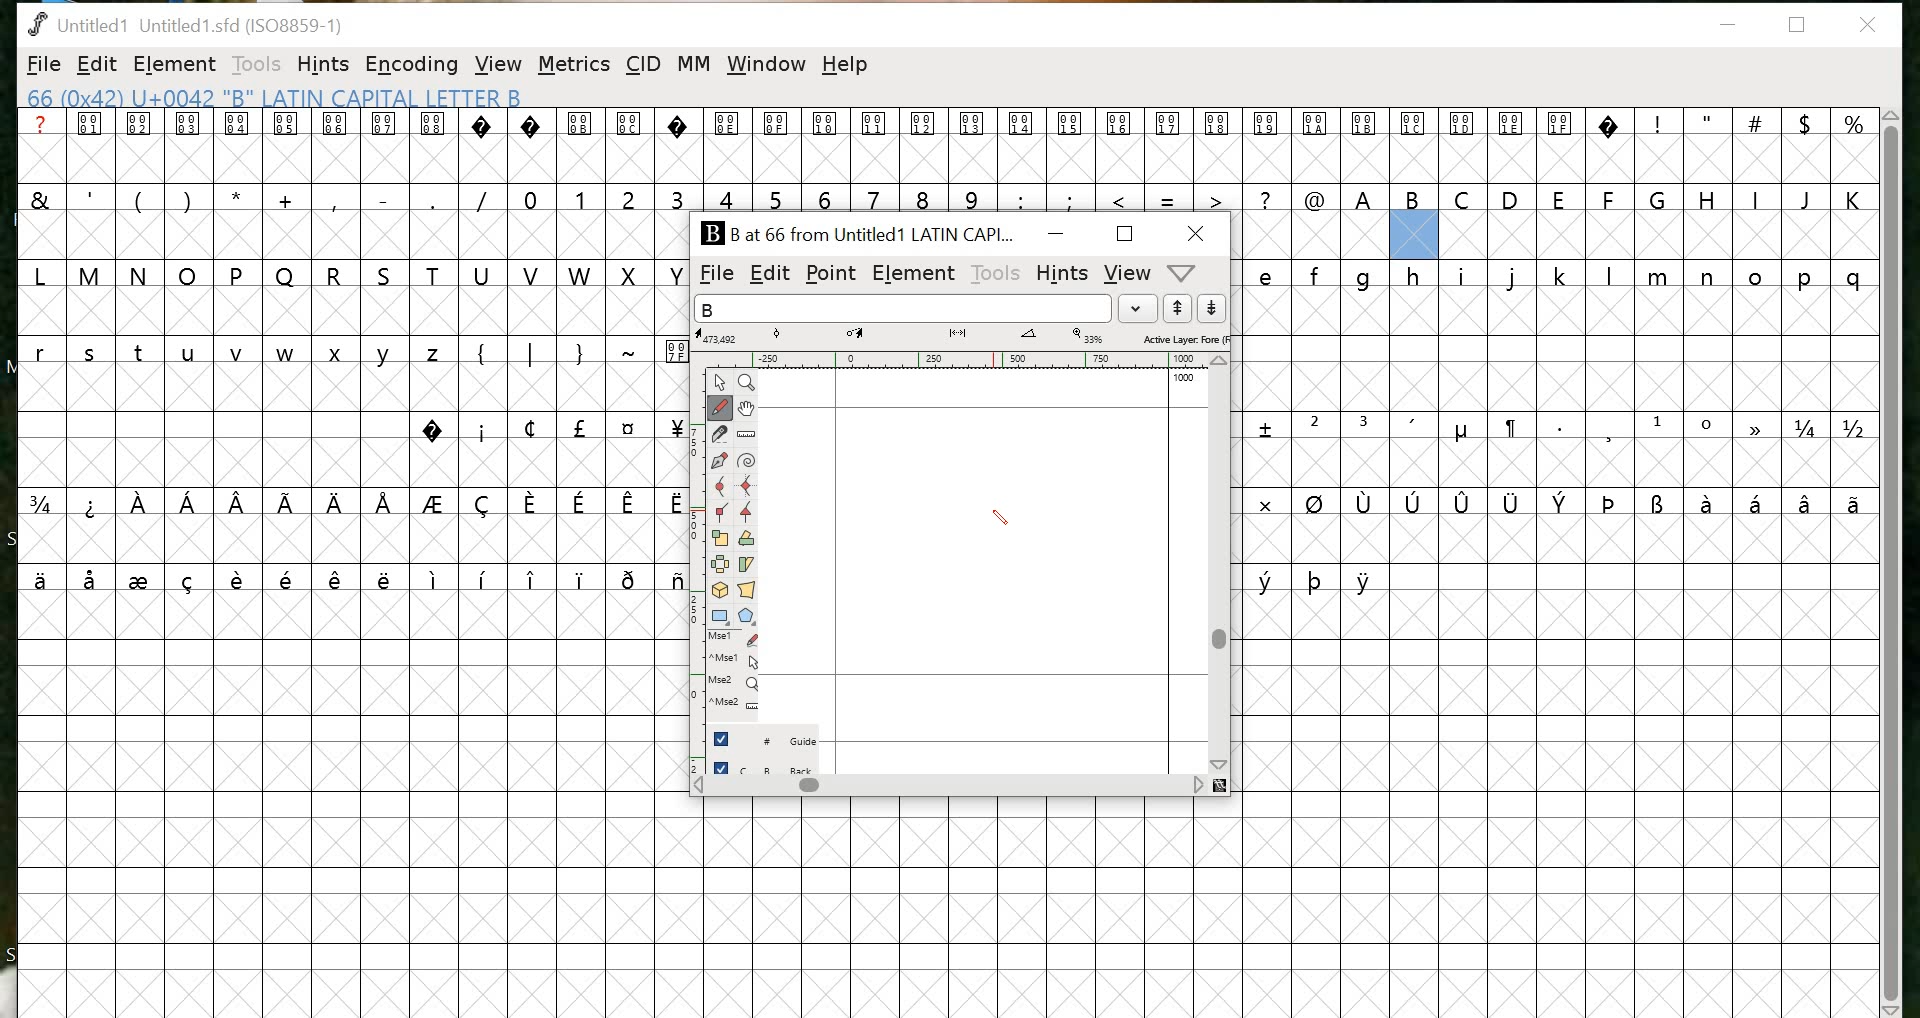 The height and width of the screenshot is (1018, 1920). What do you see at coordinates (748, 487) in the screenshot?
I see `HV Curve` at bounding box center [748, 487].